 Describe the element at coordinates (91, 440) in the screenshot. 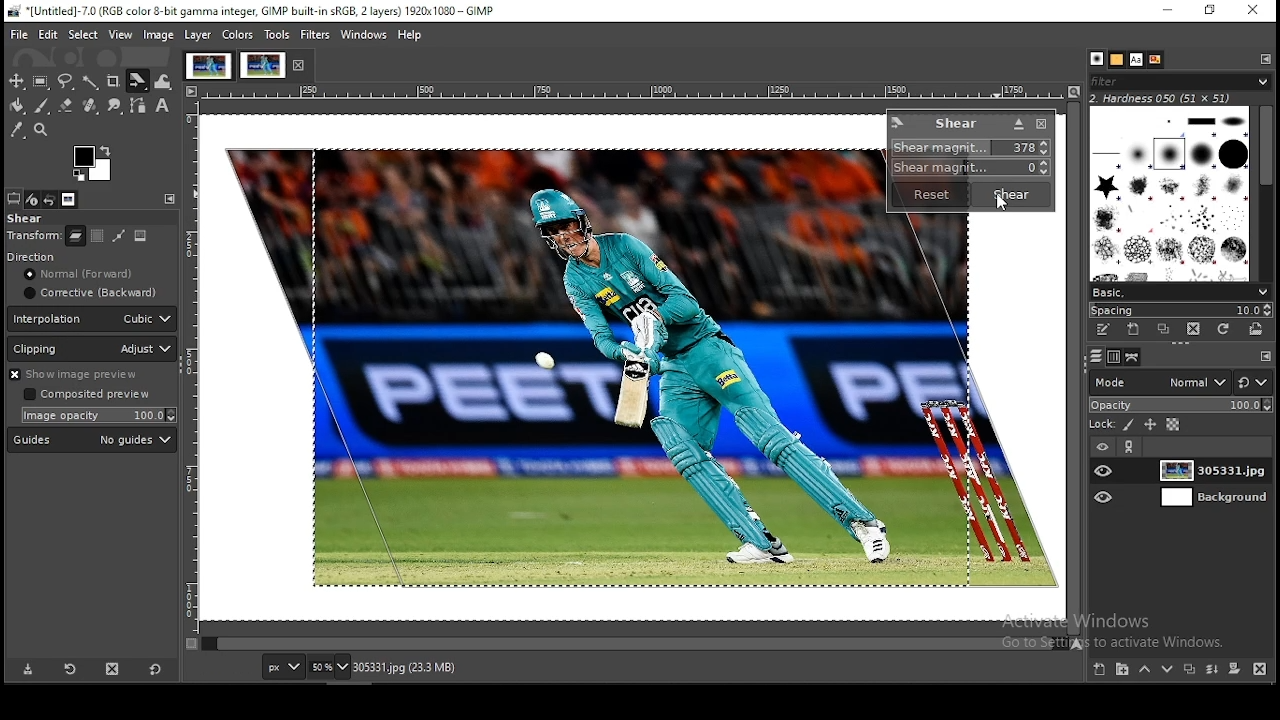

I see `guide` at that location.